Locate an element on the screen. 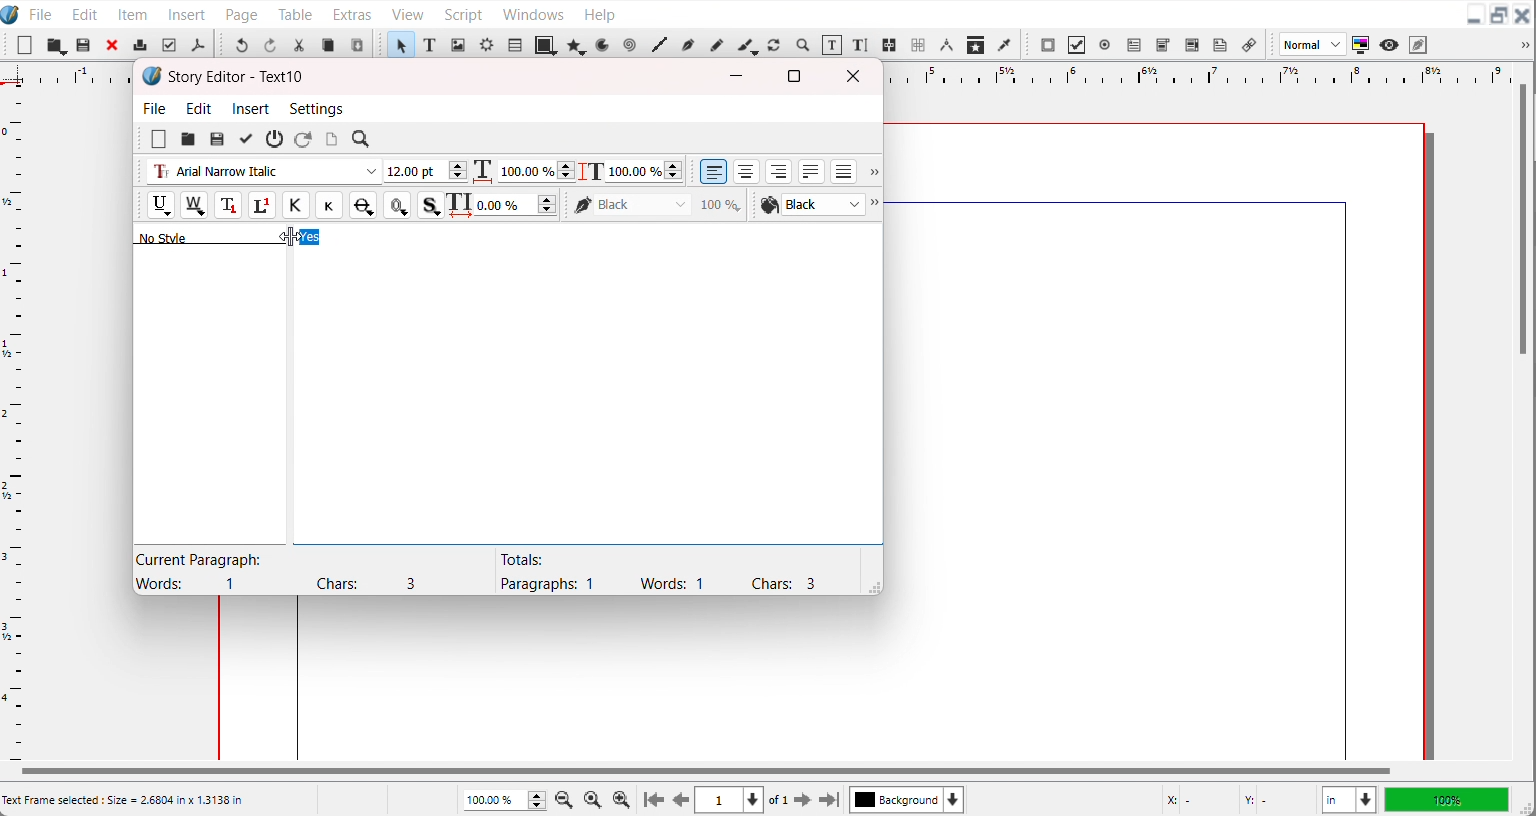 The width and height of the screenshot is (1536, 816). Copy is located at coordinates (328, 45).